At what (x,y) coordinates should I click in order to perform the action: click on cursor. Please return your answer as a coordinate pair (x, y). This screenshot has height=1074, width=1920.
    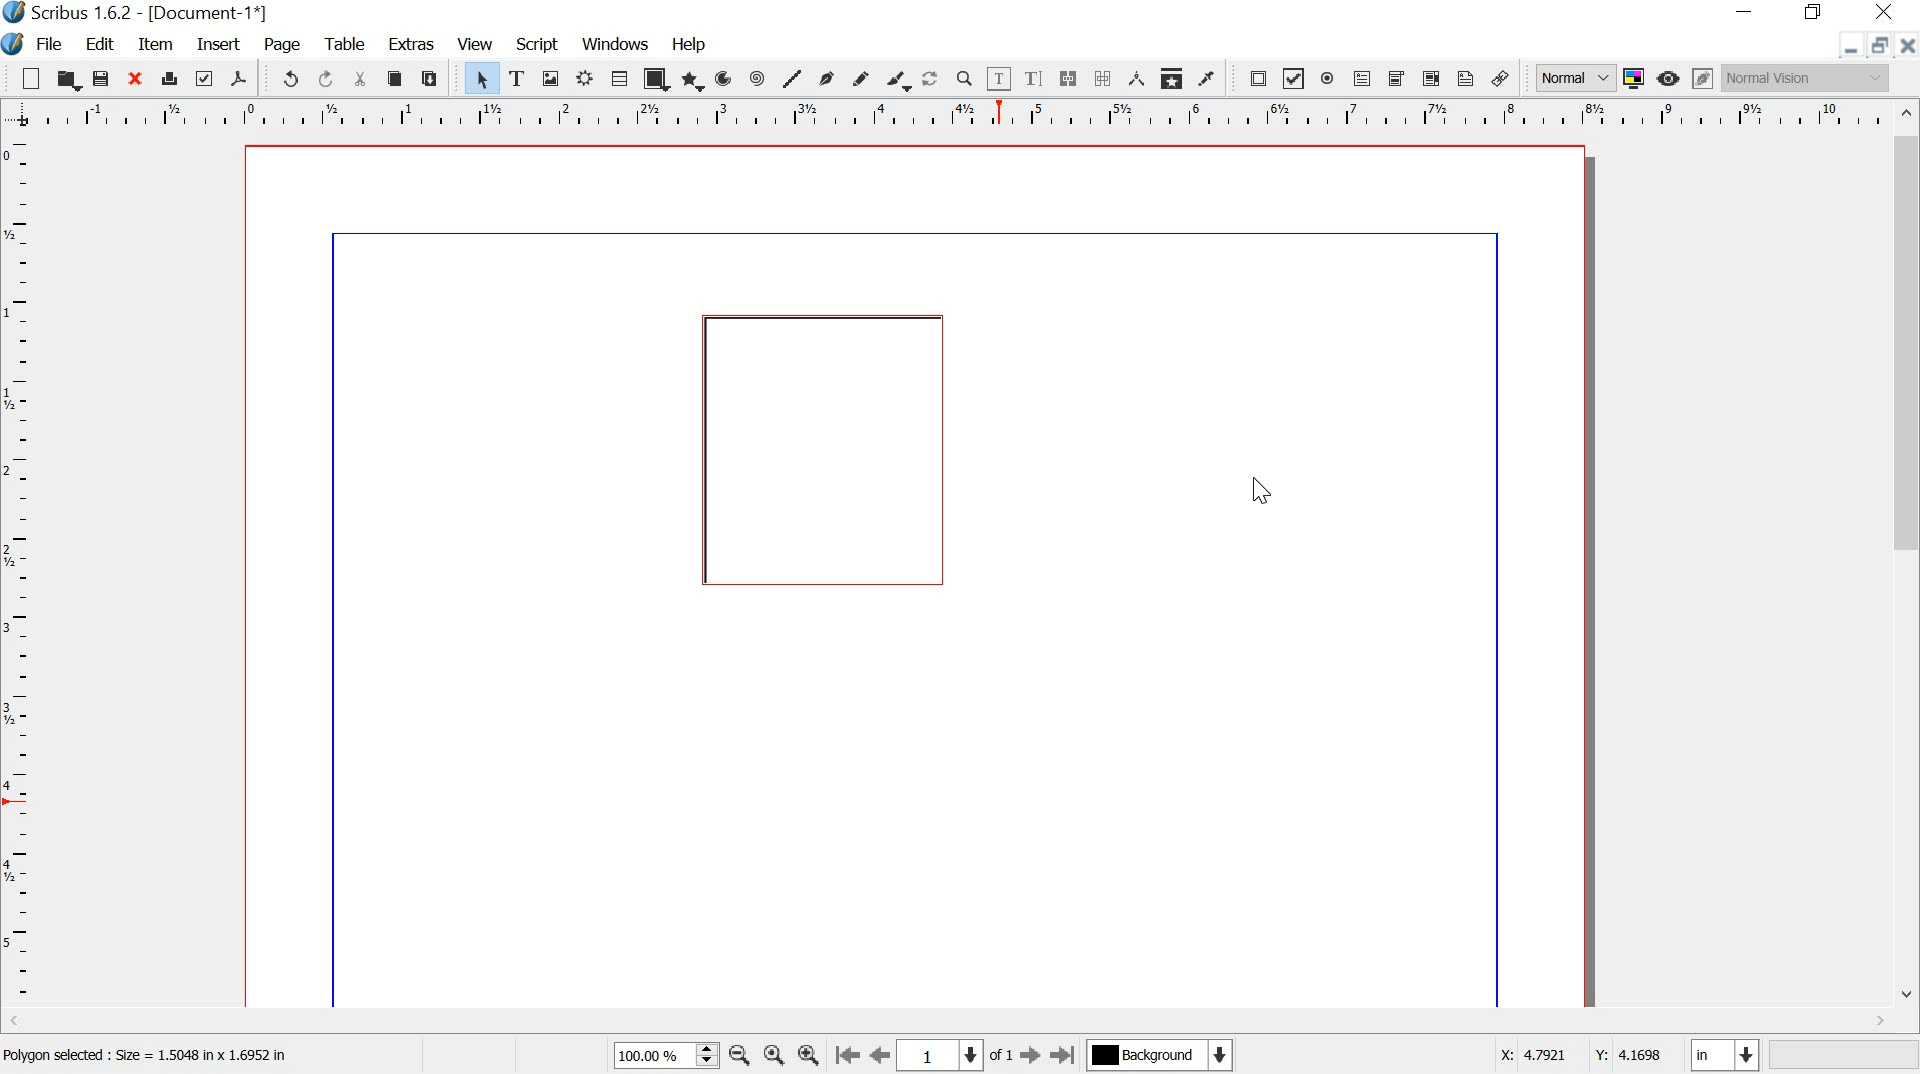
    Looking at the image, I should click on (1267, 495).